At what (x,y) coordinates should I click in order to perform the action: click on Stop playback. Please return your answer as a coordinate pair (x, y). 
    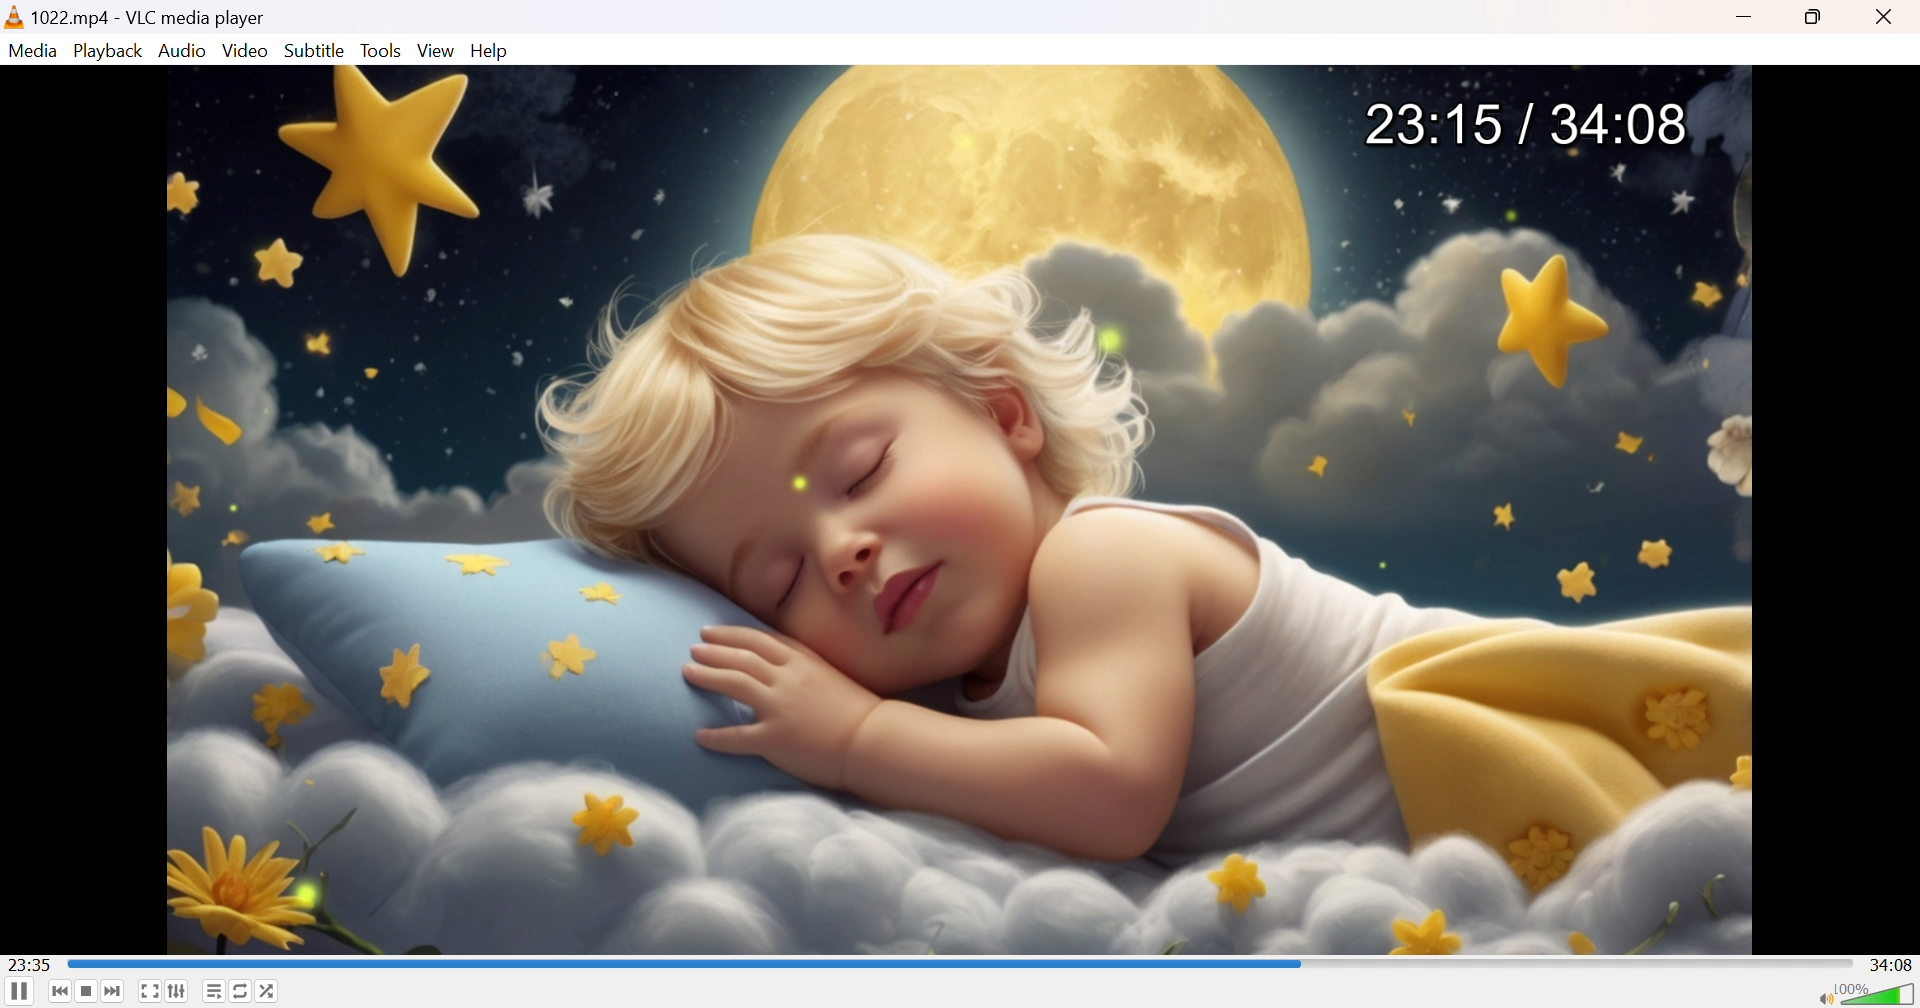
    Looking at the image, I should click on (88, 992).